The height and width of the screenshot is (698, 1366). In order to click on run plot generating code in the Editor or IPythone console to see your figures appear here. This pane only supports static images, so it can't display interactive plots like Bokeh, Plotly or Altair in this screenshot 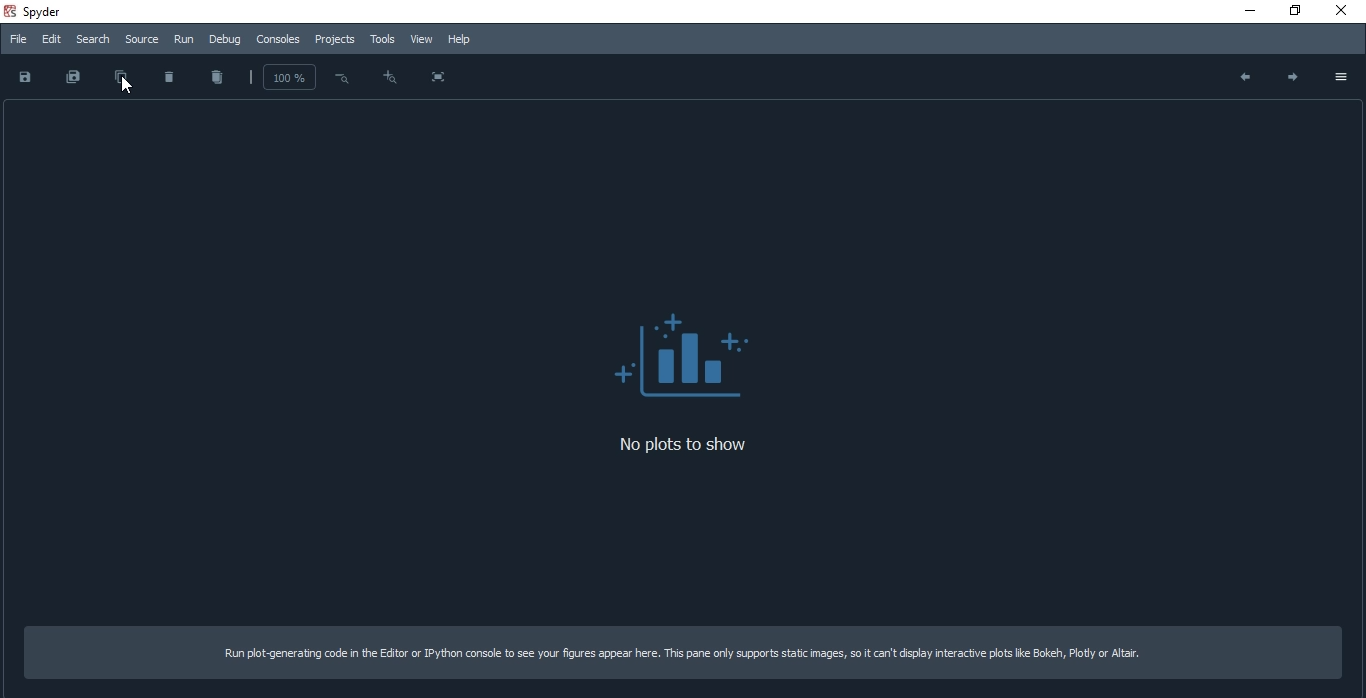, I will do `click(686, 653)`.